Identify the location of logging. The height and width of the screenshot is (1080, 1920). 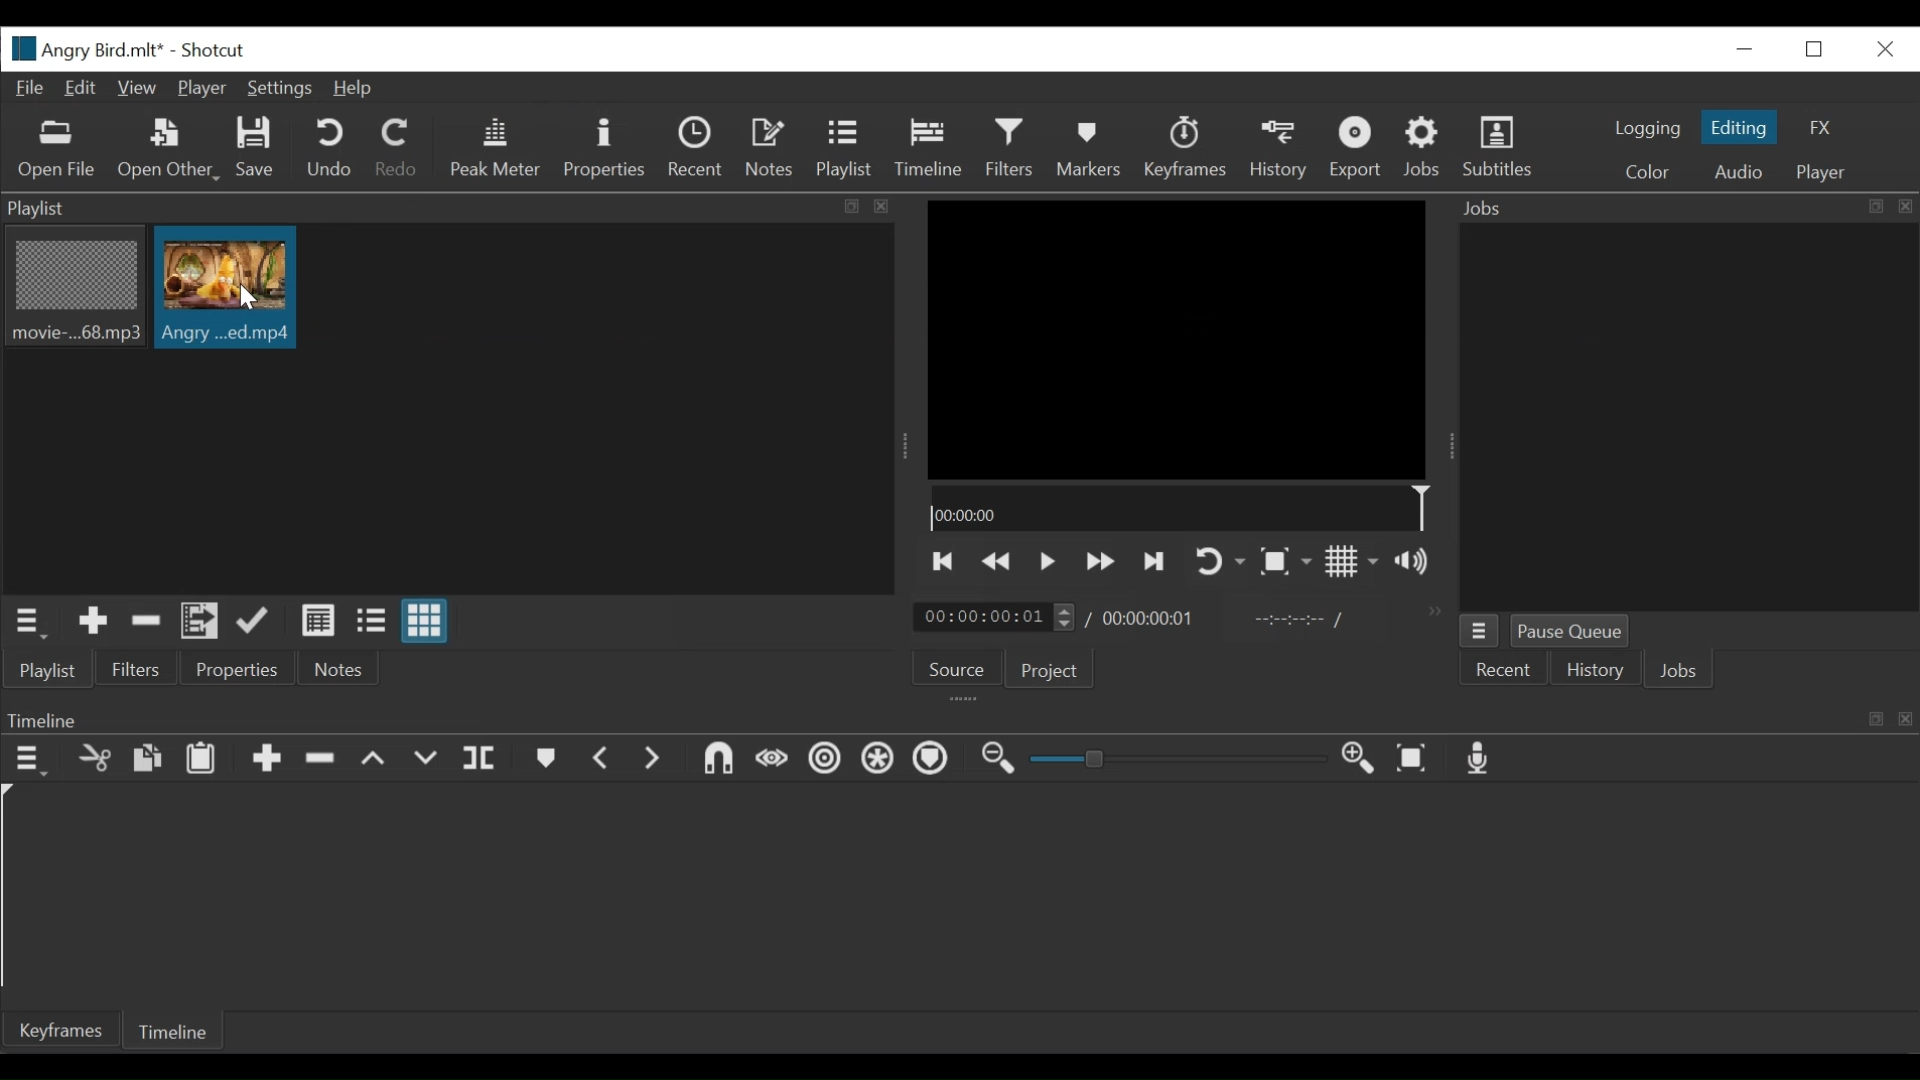
(1642, 129).